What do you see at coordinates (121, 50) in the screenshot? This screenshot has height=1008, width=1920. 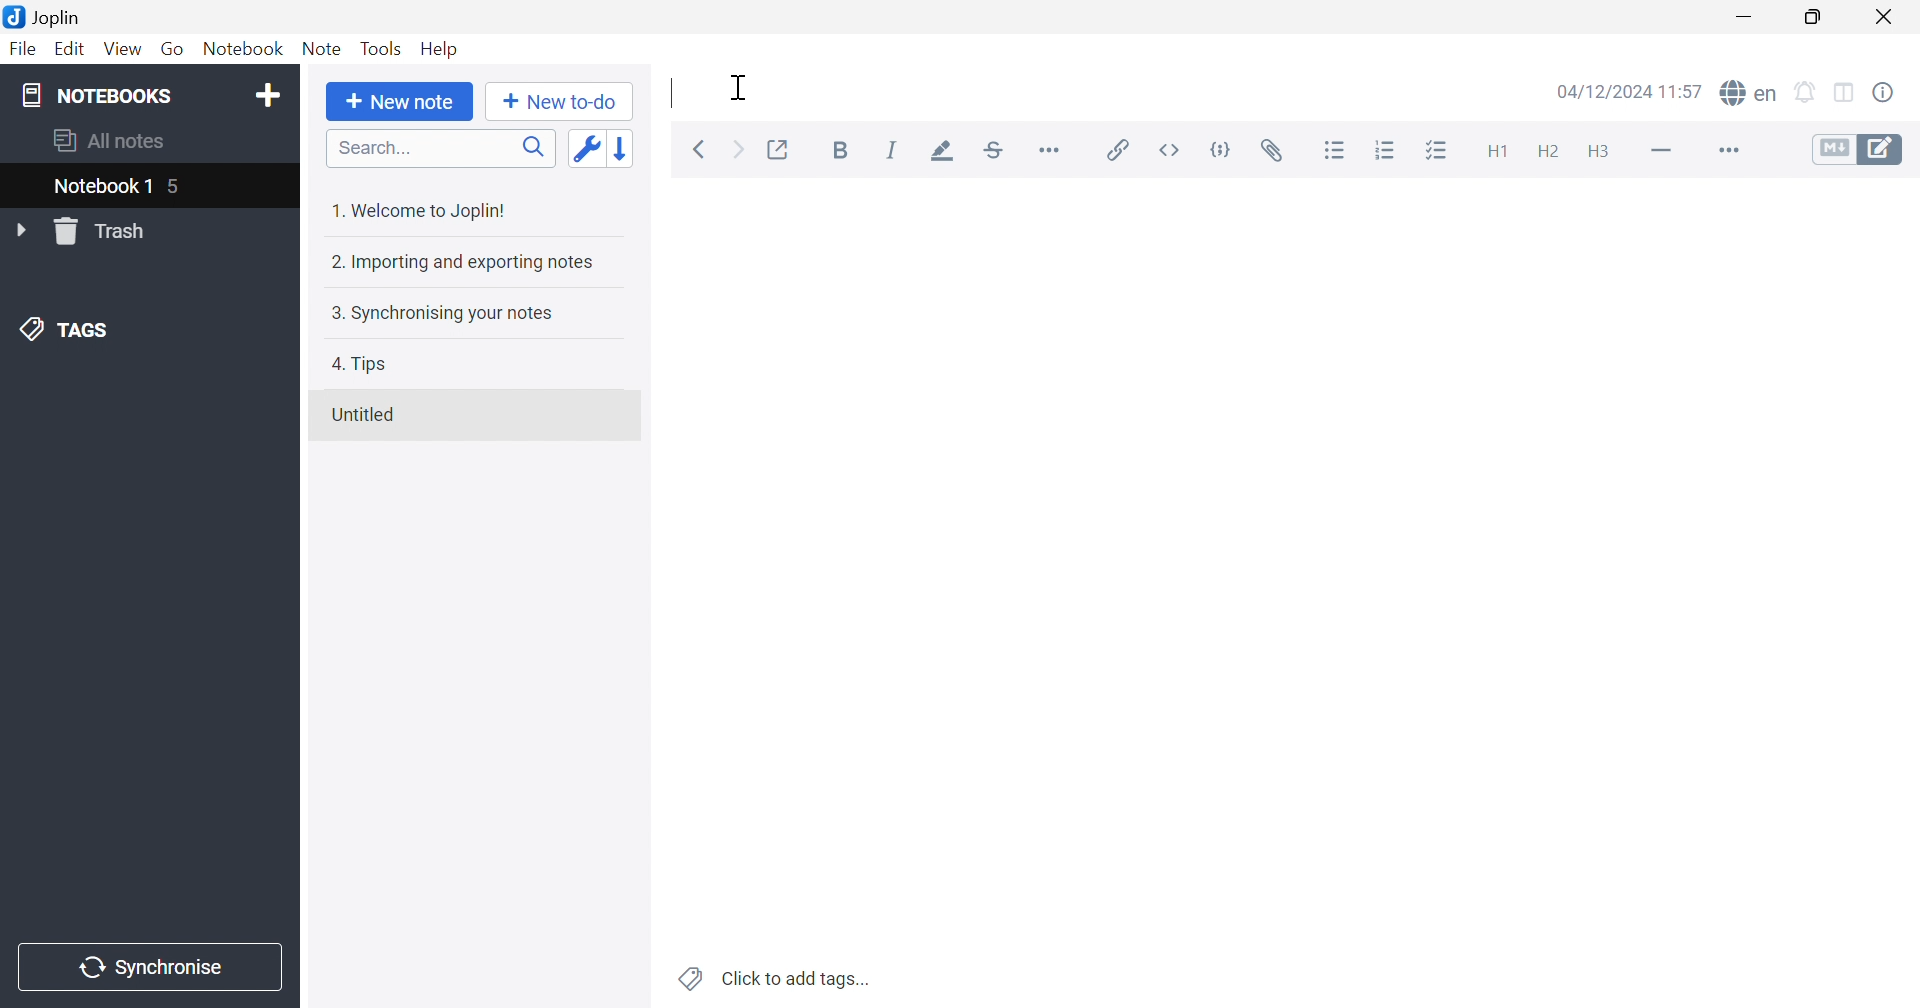 I see `View` at bounding box center [121, 50].